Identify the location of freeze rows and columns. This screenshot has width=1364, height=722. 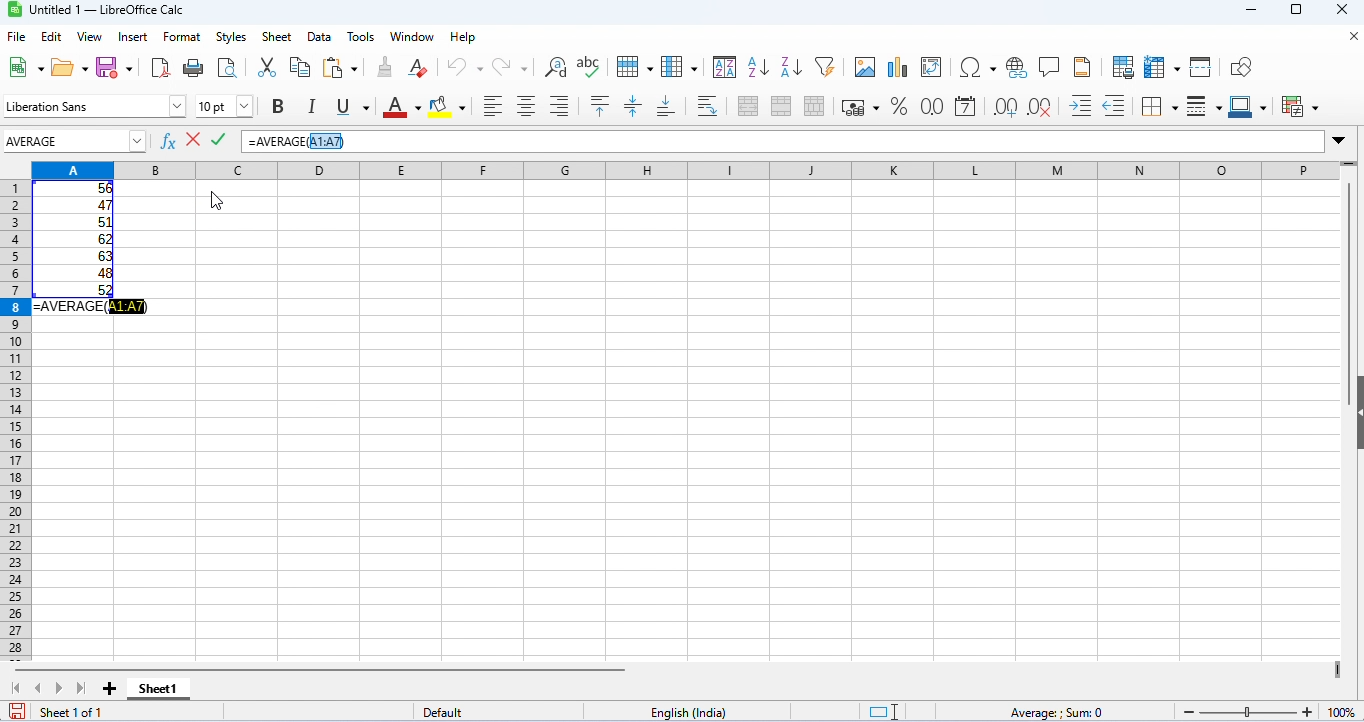
(1164, 67).